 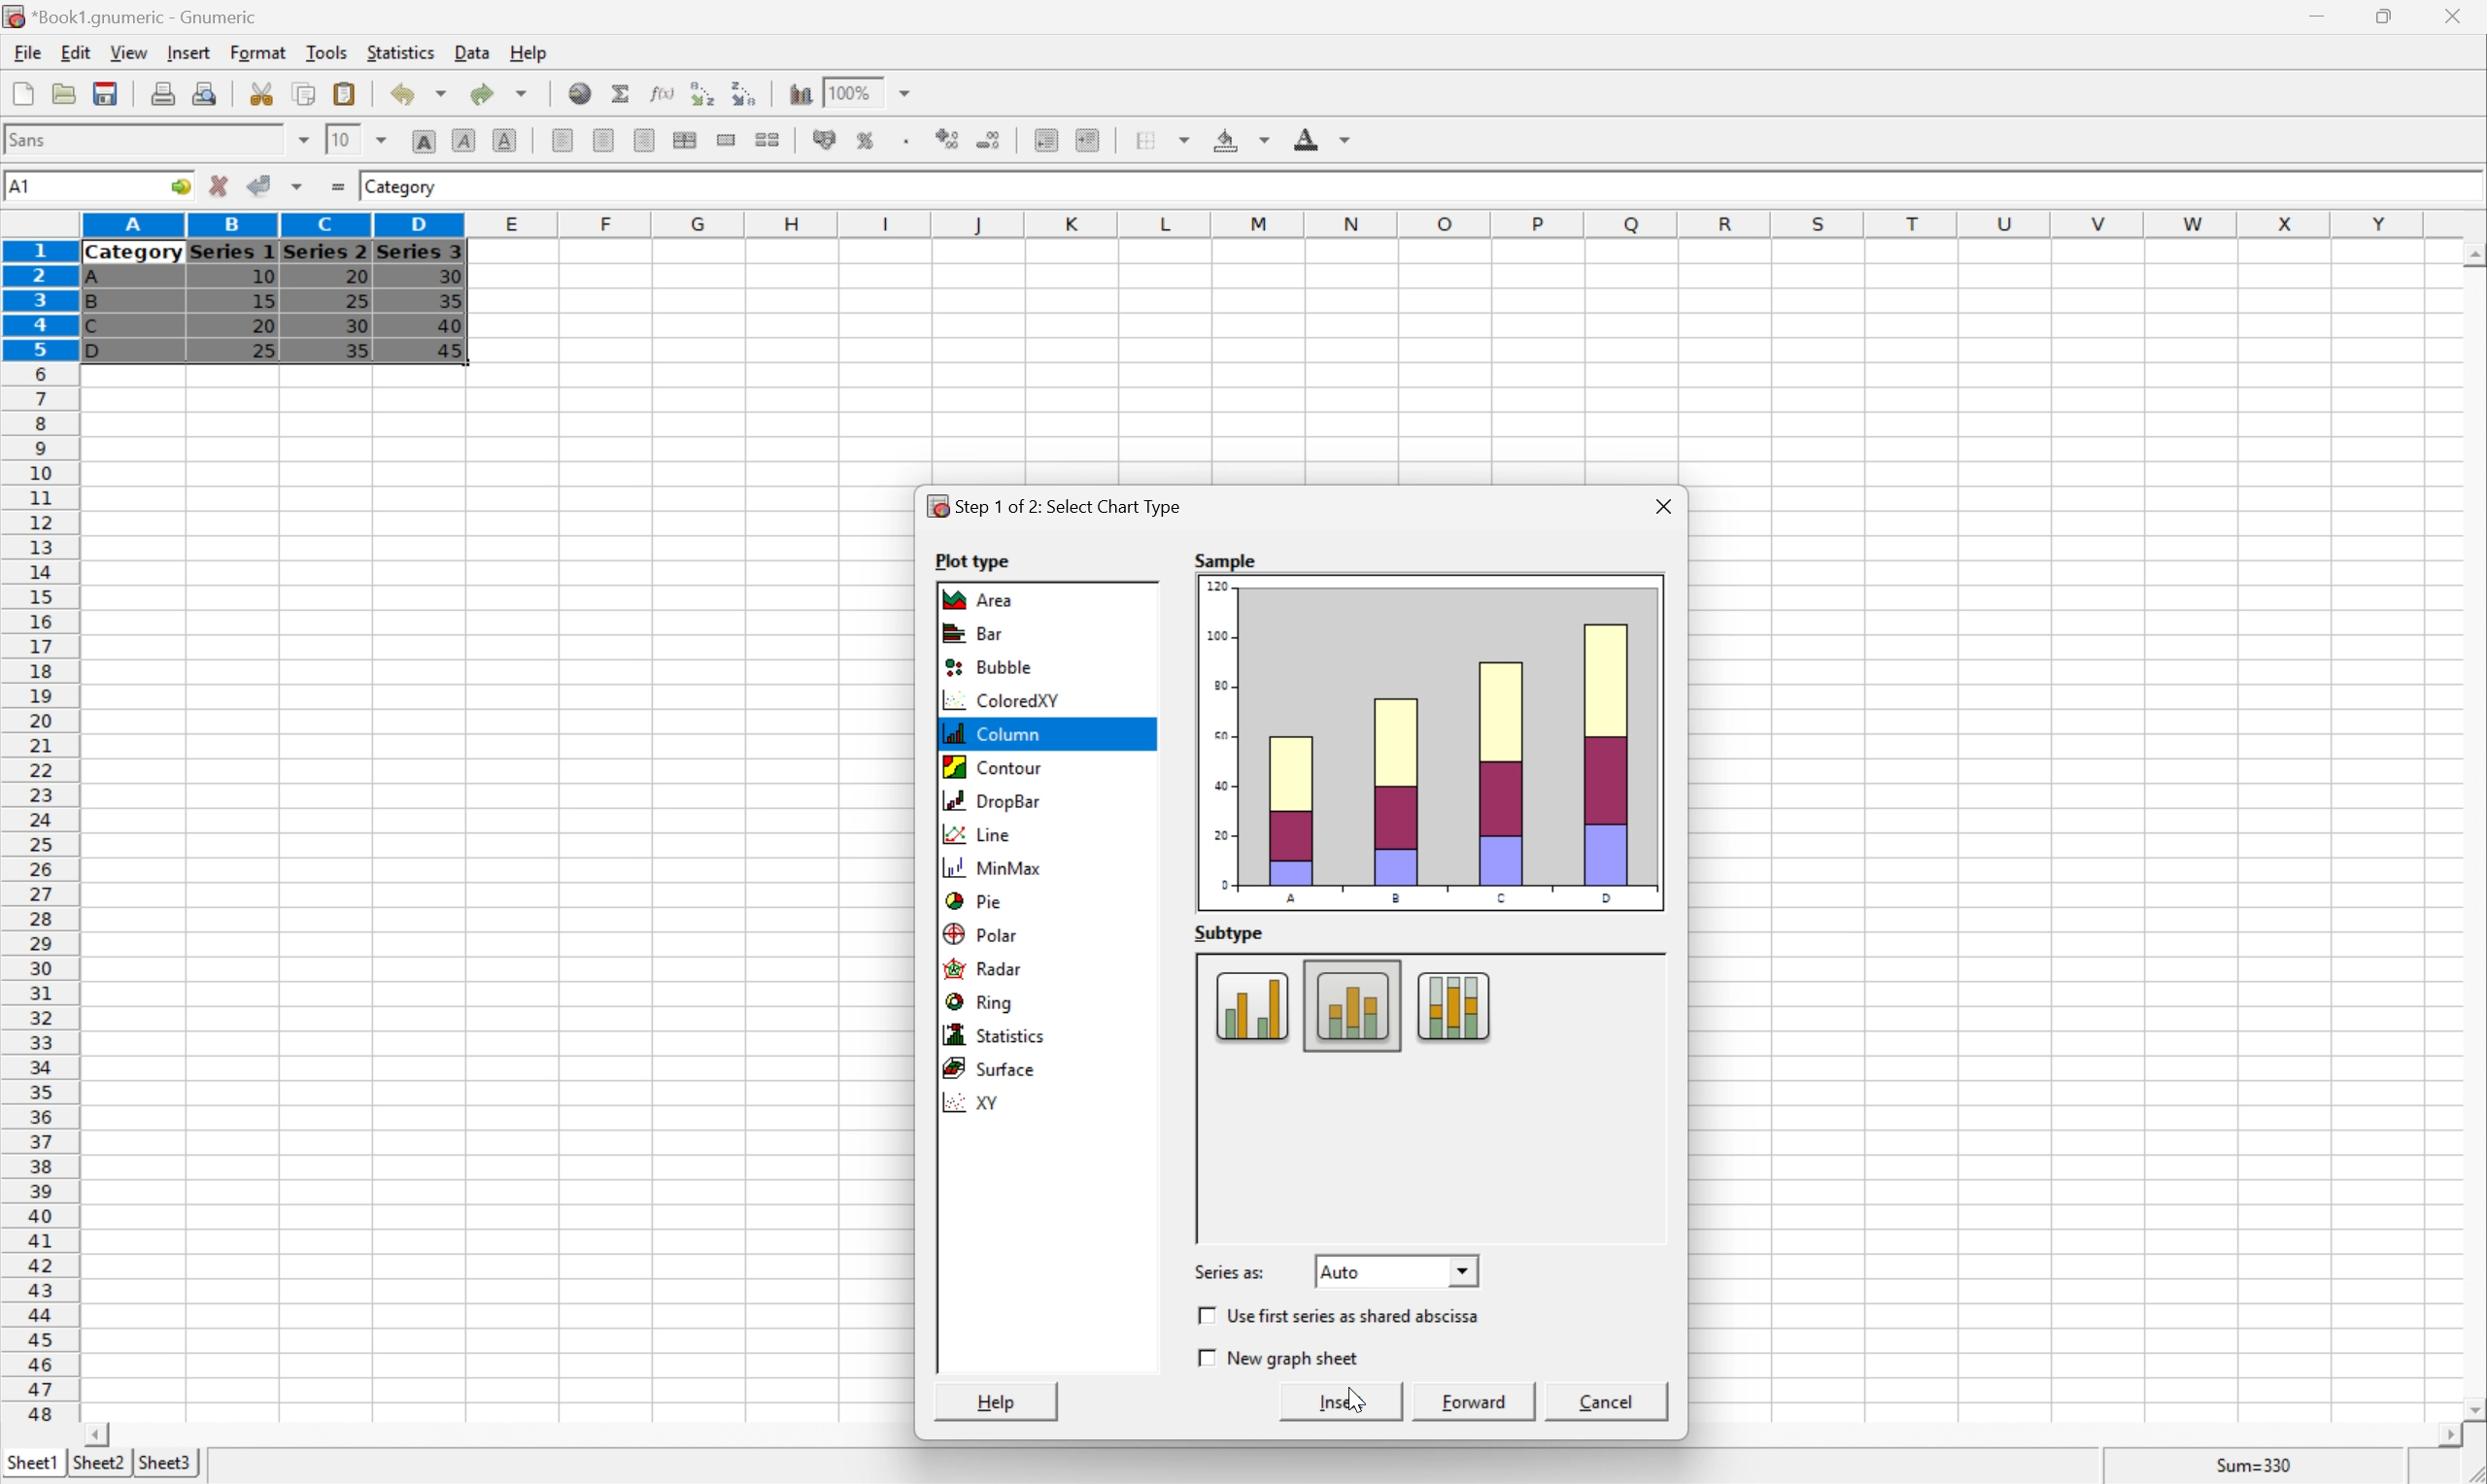 I want to click on Pie, so click(x=975, y=902).